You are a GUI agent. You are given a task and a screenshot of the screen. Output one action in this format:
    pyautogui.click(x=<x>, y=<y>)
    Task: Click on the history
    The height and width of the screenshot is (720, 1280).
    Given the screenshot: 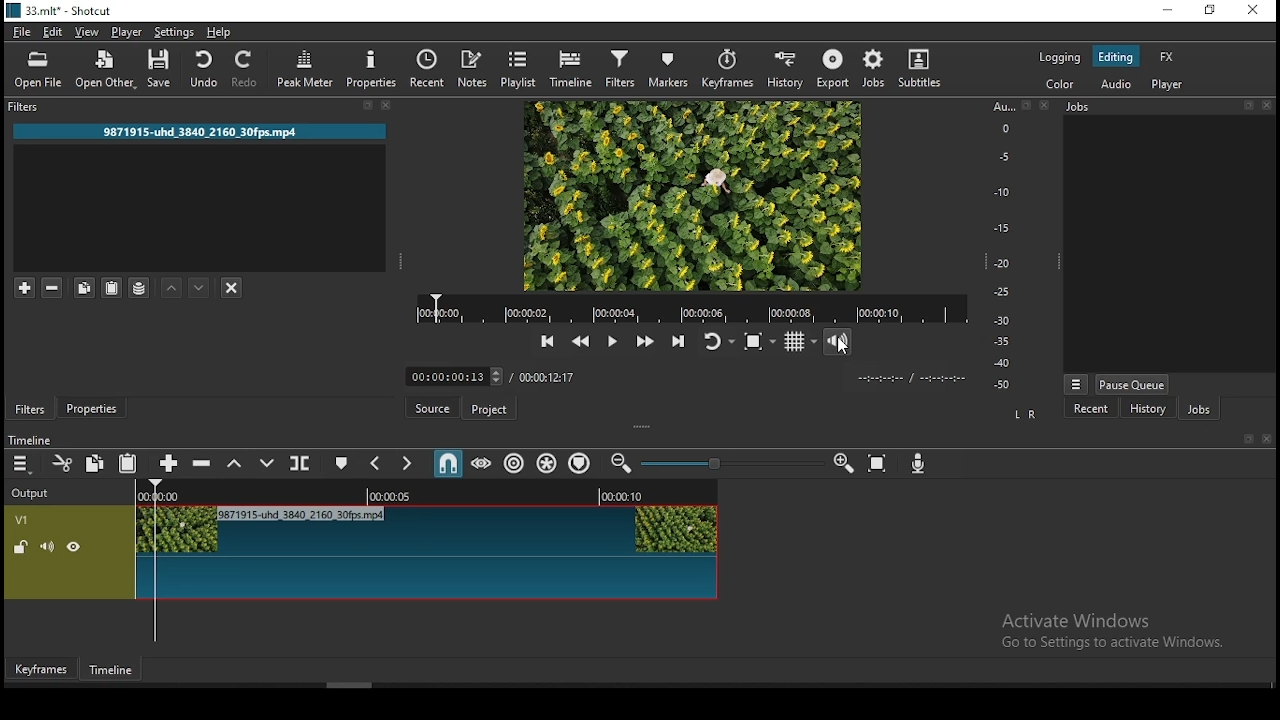 What is the action you would take?
    pyautogui.click(x=1149, y=407)
    